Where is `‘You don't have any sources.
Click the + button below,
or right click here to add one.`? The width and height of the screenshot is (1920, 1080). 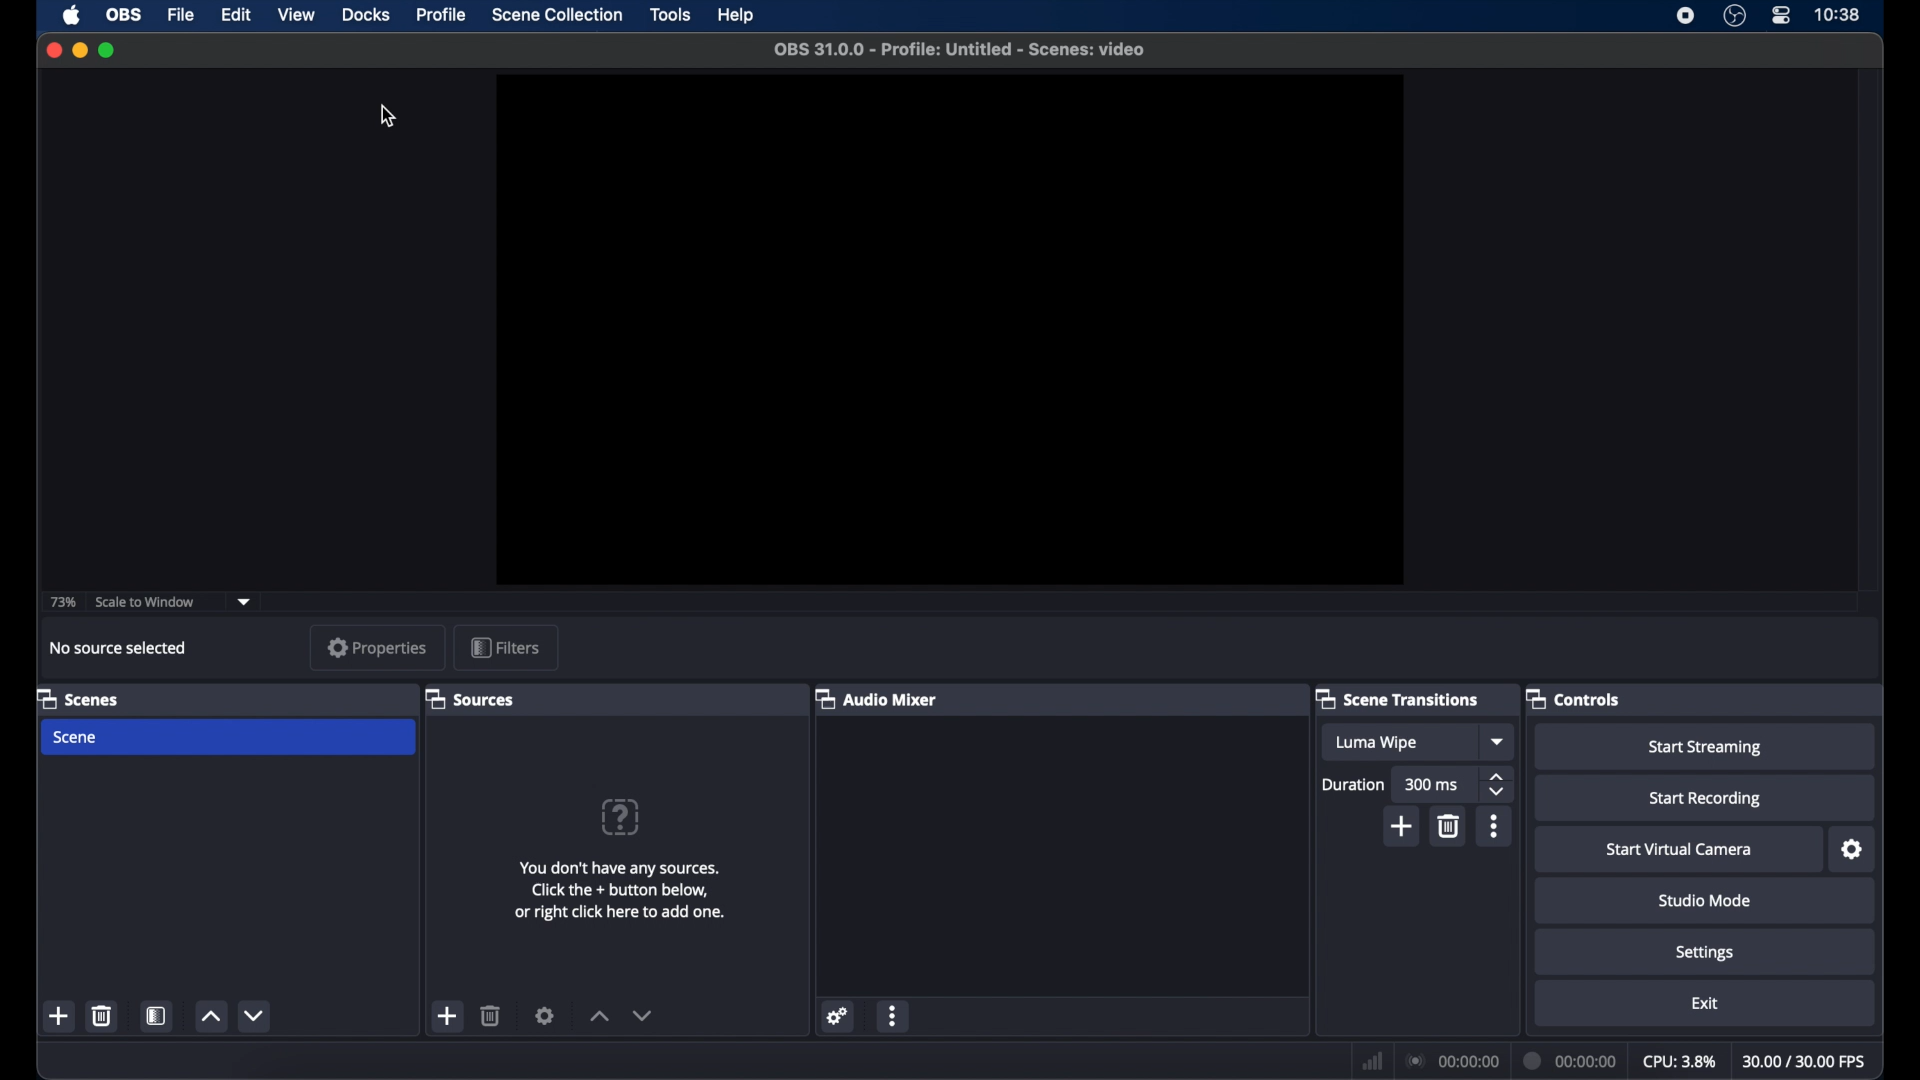
‘You don't have any sources.
Click the + button below,
or right click here to add one. is located at coordinates (624, 886).